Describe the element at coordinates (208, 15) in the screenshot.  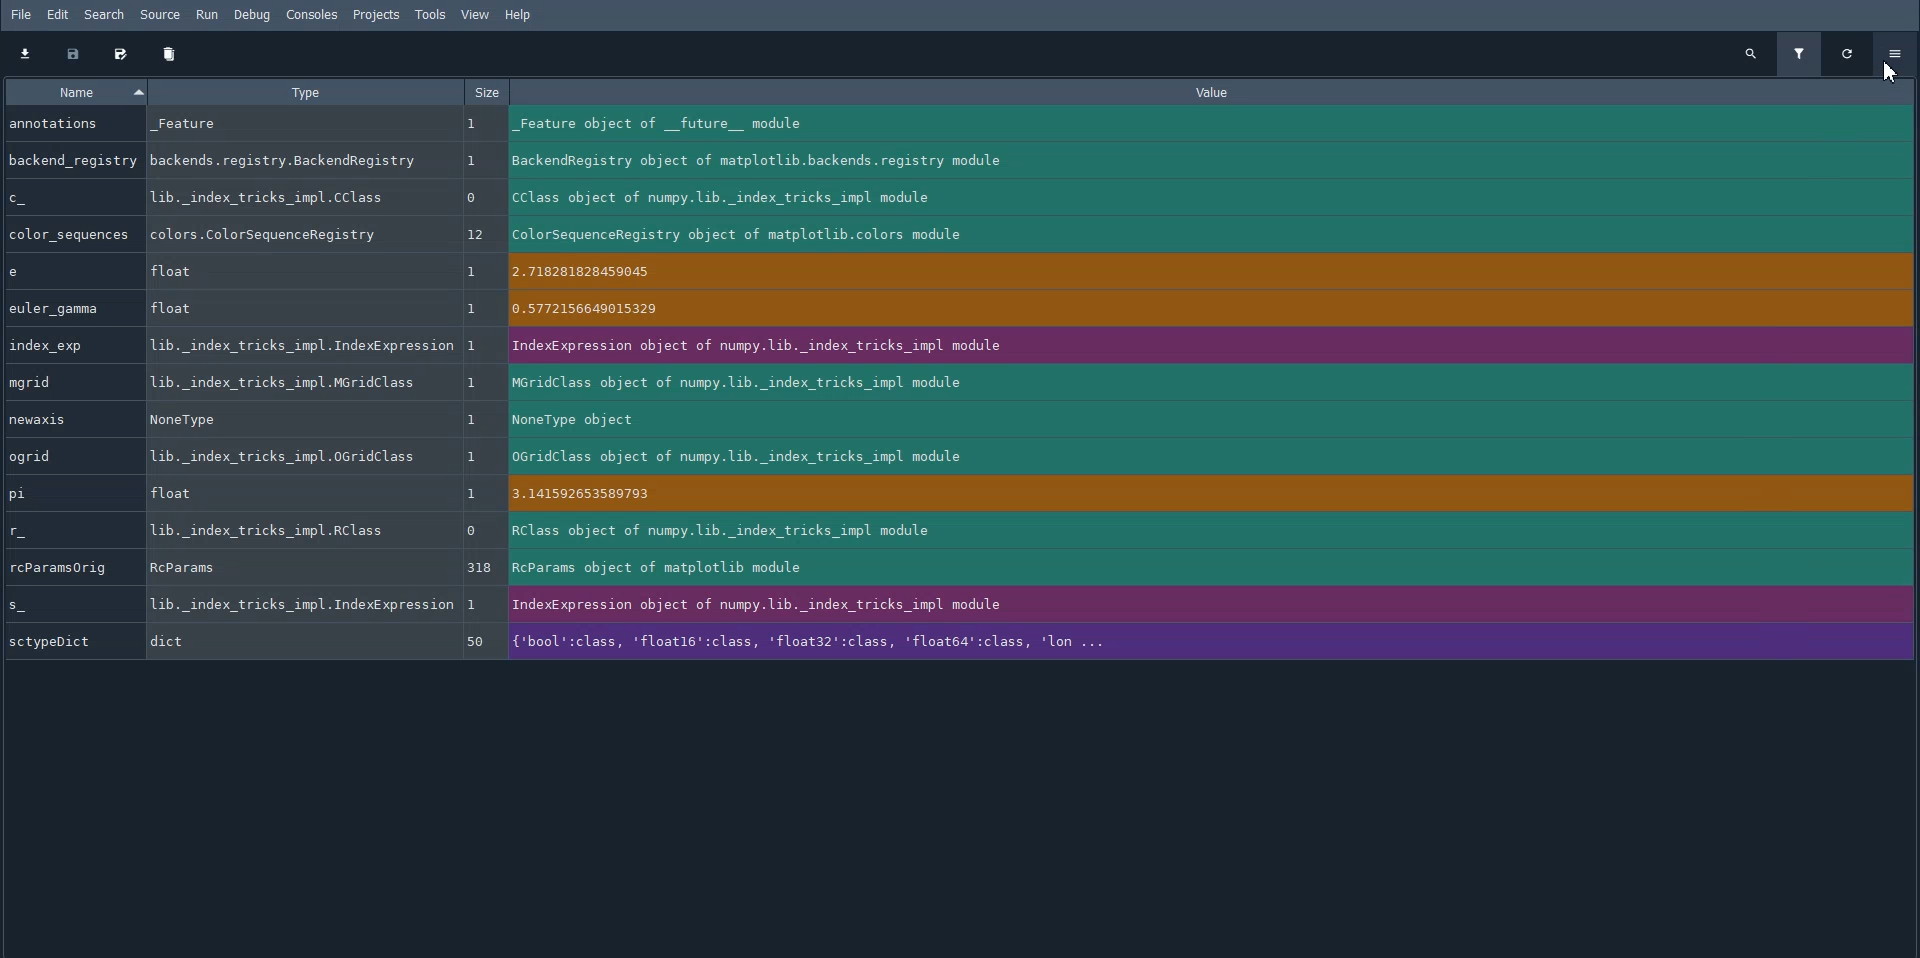
I see `Run` at that location.